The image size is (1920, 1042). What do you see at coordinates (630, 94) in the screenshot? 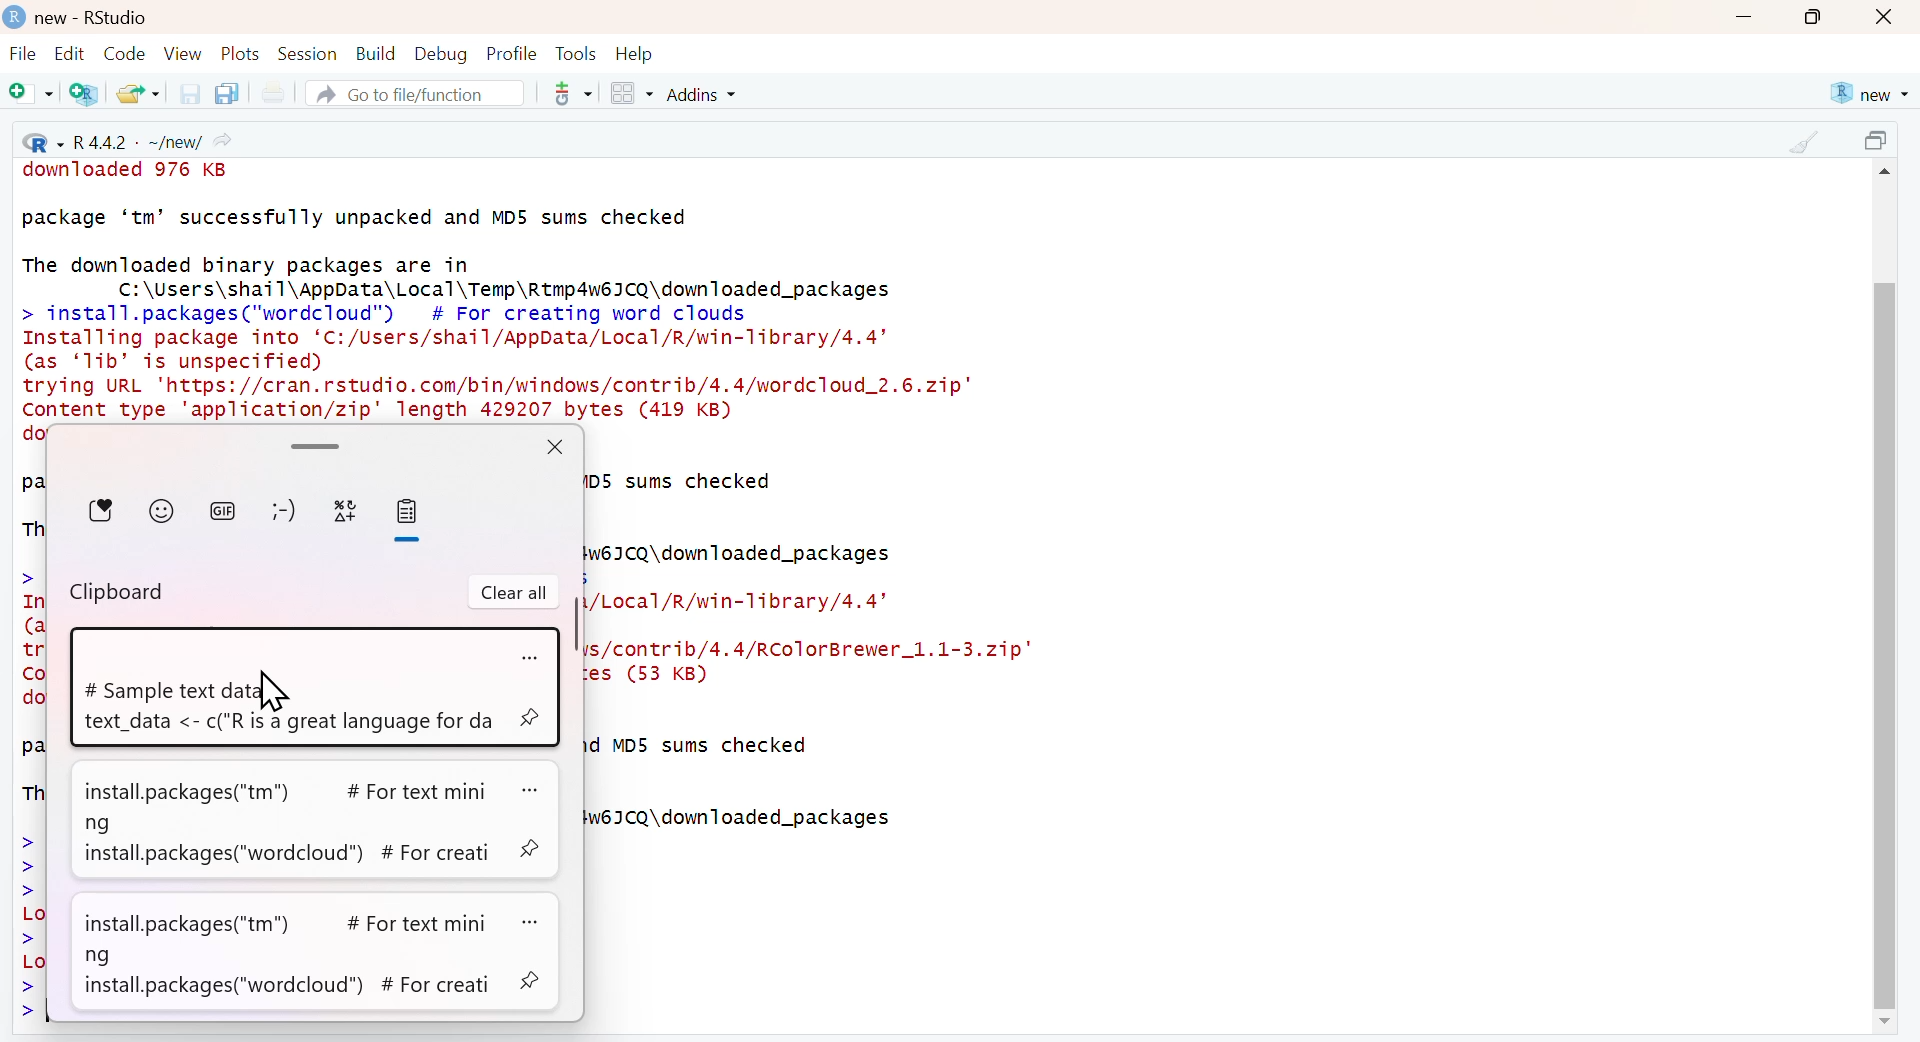
I see `Workspace panes` at bounding box center [630, 94].